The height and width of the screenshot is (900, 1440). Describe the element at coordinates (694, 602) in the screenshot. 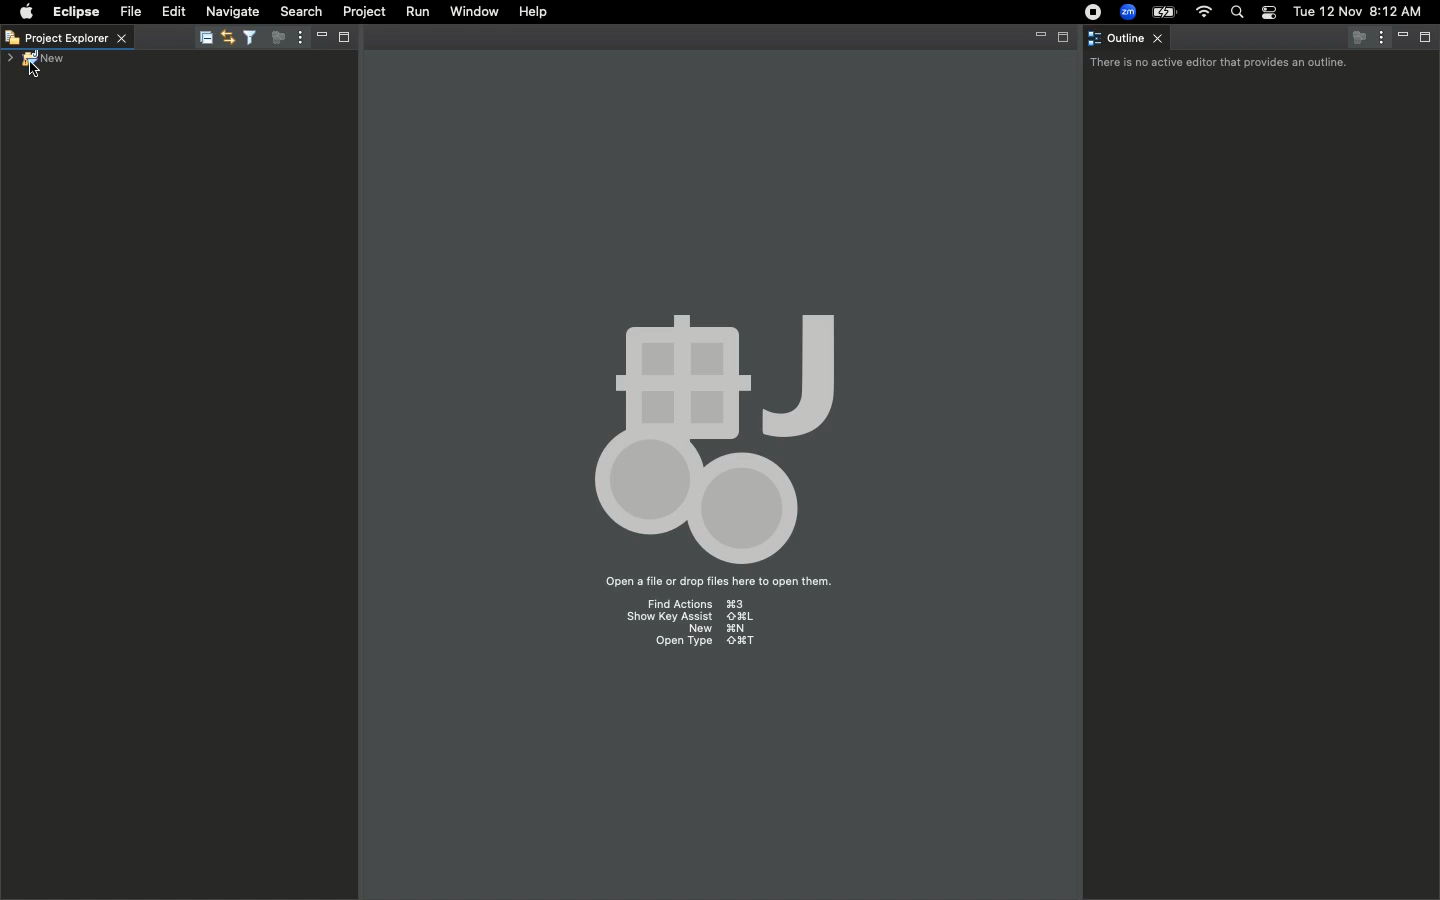

I see `Find actions` at that location.